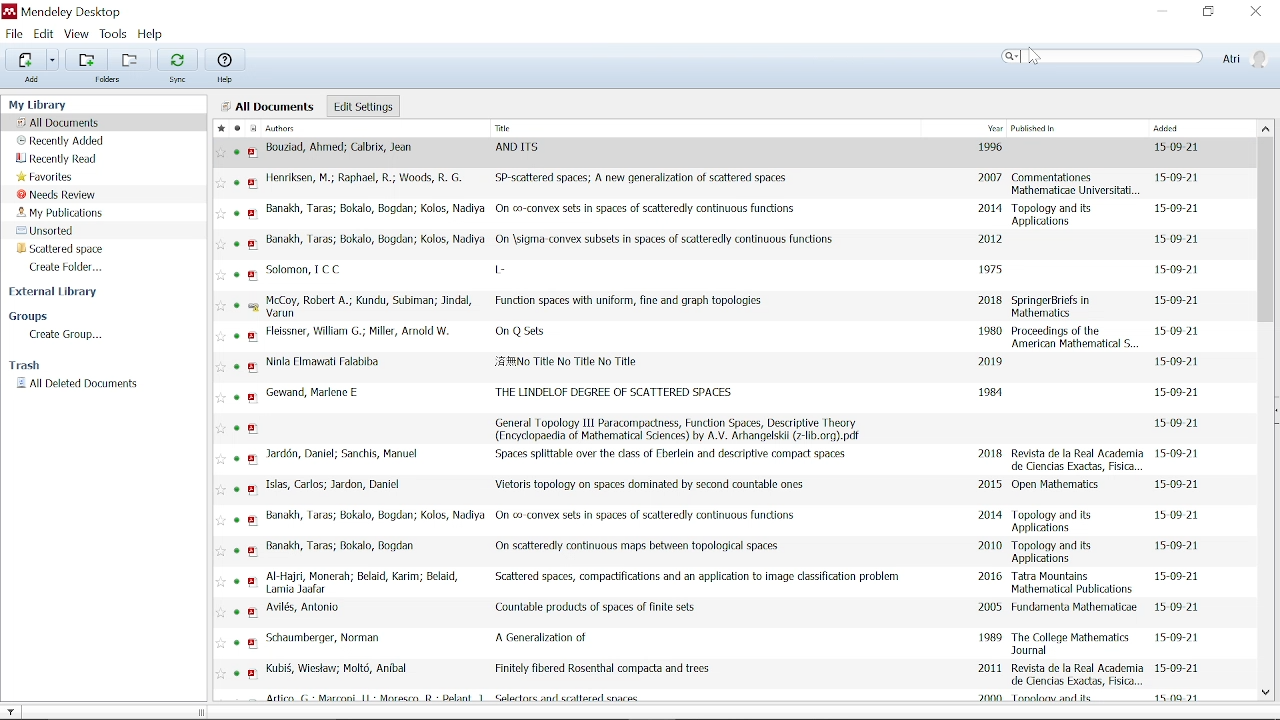 The height and width of the screenshot is (720, 1280). Describe the element at coordinates (728, 428) in the screenshot. I see `General Topology 111 Paracompactness, Function Spaces, Descriplive Theory (Encydopaedia of Mathematical Sciences) by A.V. Arhangelskl (7-lib.org).pdf 15-09-21` at that location.